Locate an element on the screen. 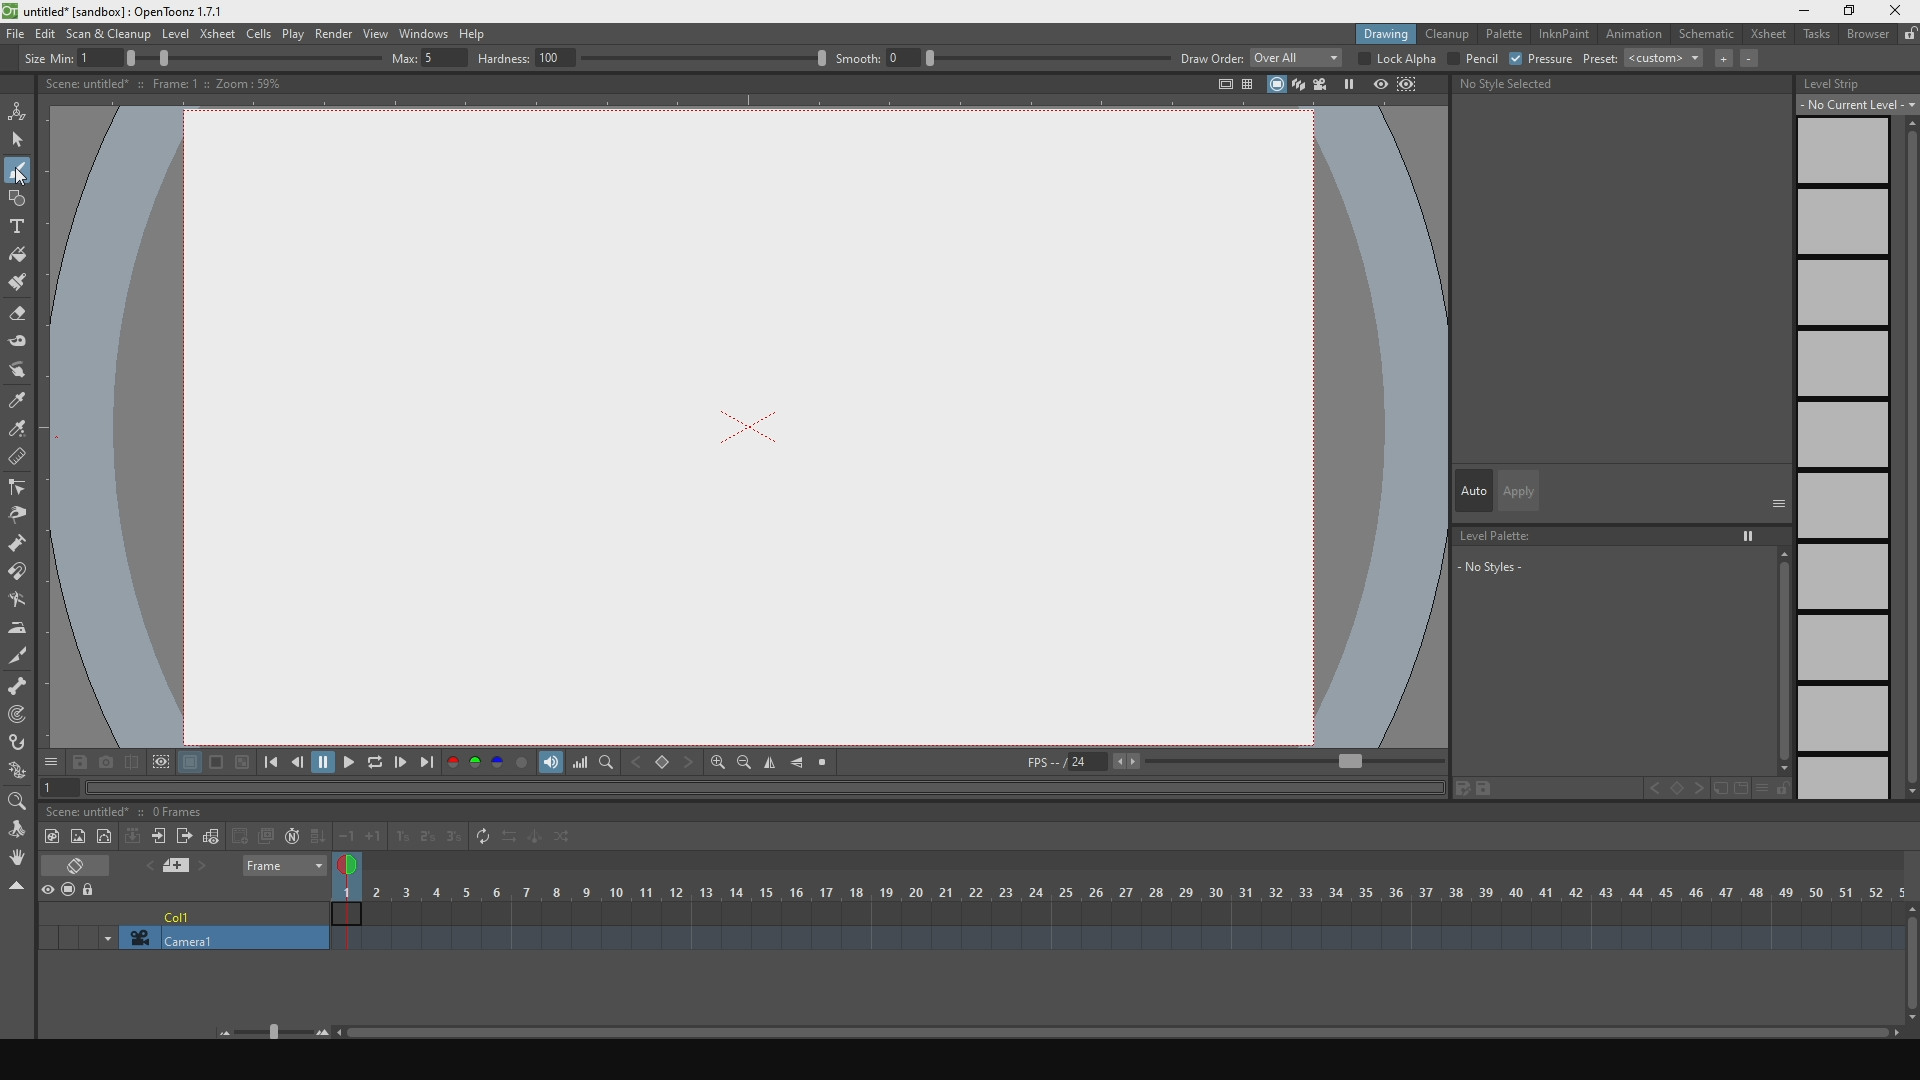 This screenshot has width=1920, height=1080. options is located at coordinates (1779, 503).